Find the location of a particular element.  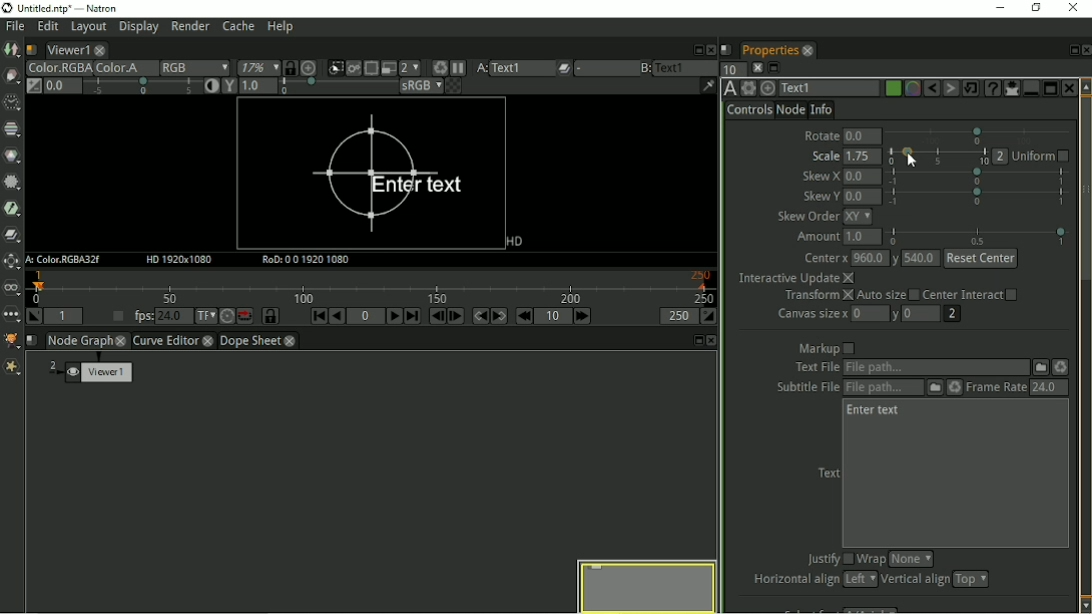

Vertical scrollbar is located at coordinates (1085, 194).